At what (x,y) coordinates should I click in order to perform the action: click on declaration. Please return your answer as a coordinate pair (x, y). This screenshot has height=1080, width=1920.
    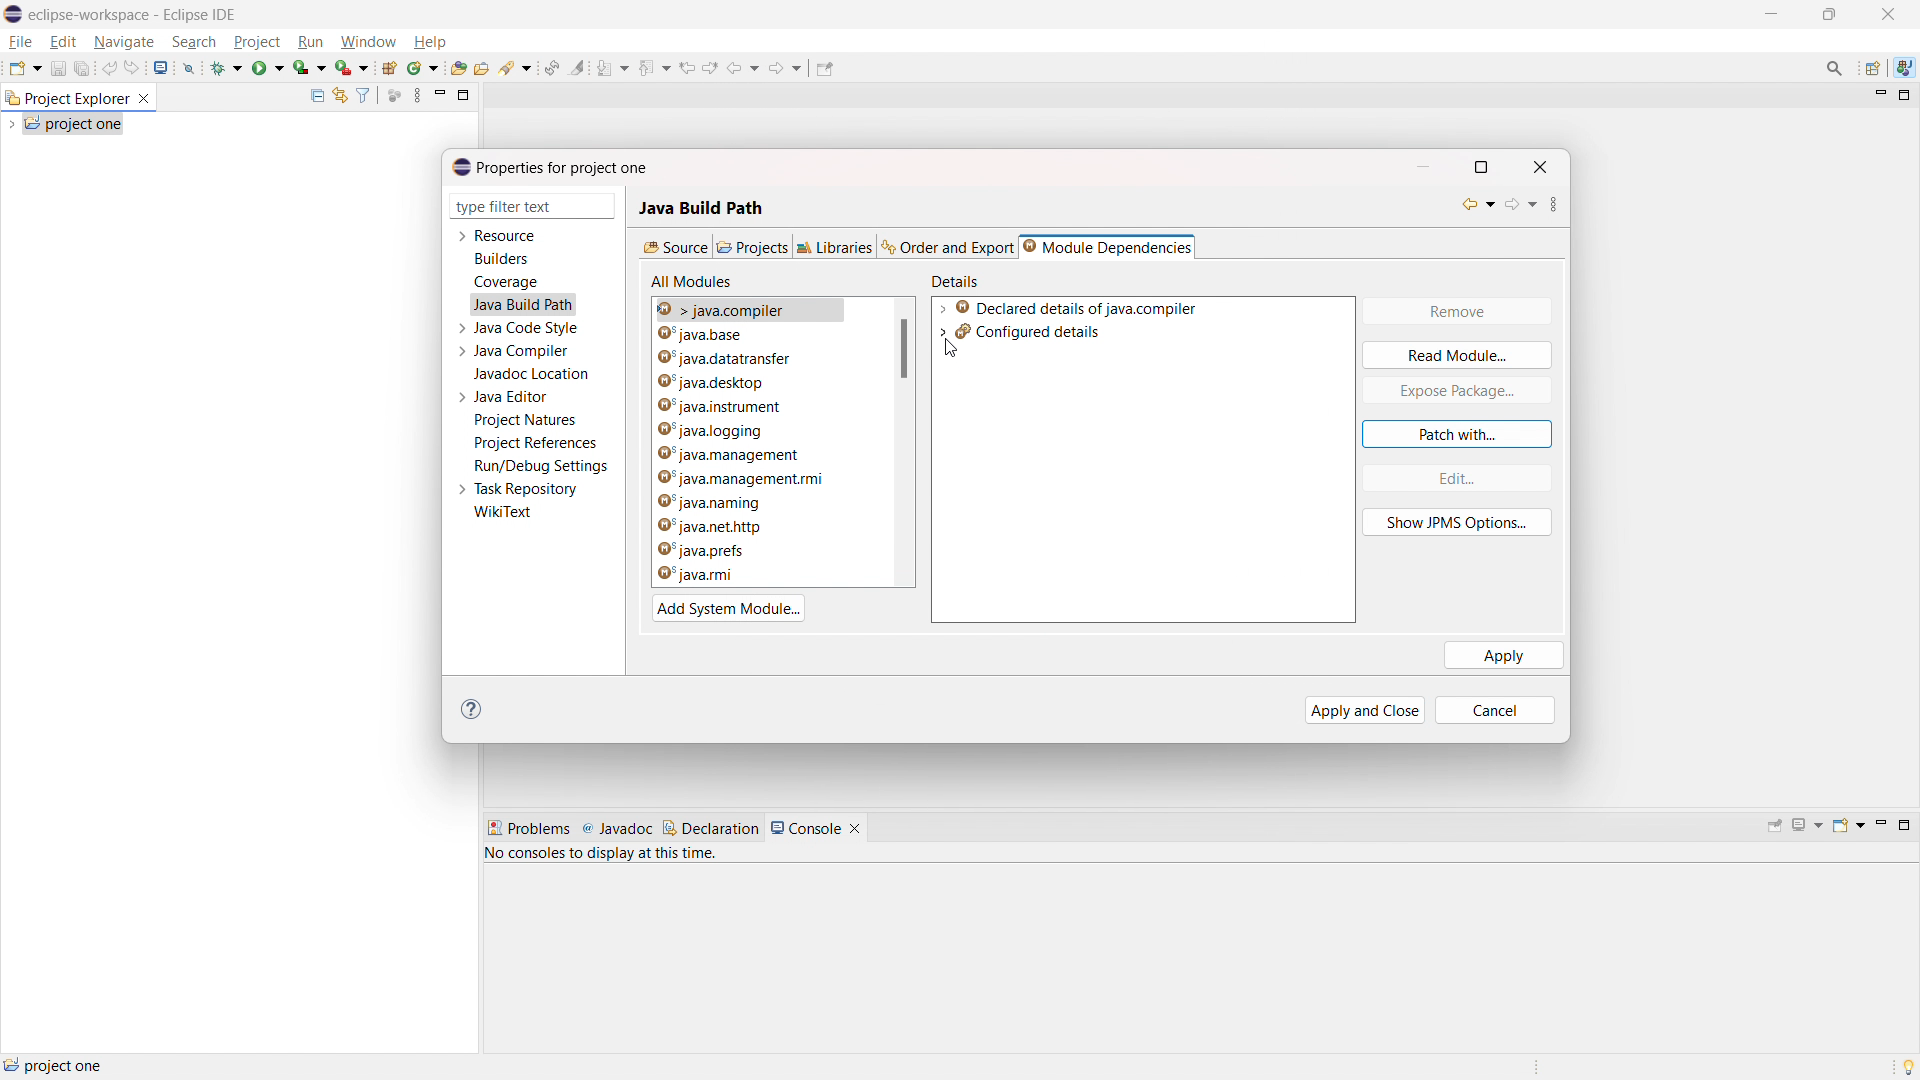
    Looking at the image, I should click on (711, 828).